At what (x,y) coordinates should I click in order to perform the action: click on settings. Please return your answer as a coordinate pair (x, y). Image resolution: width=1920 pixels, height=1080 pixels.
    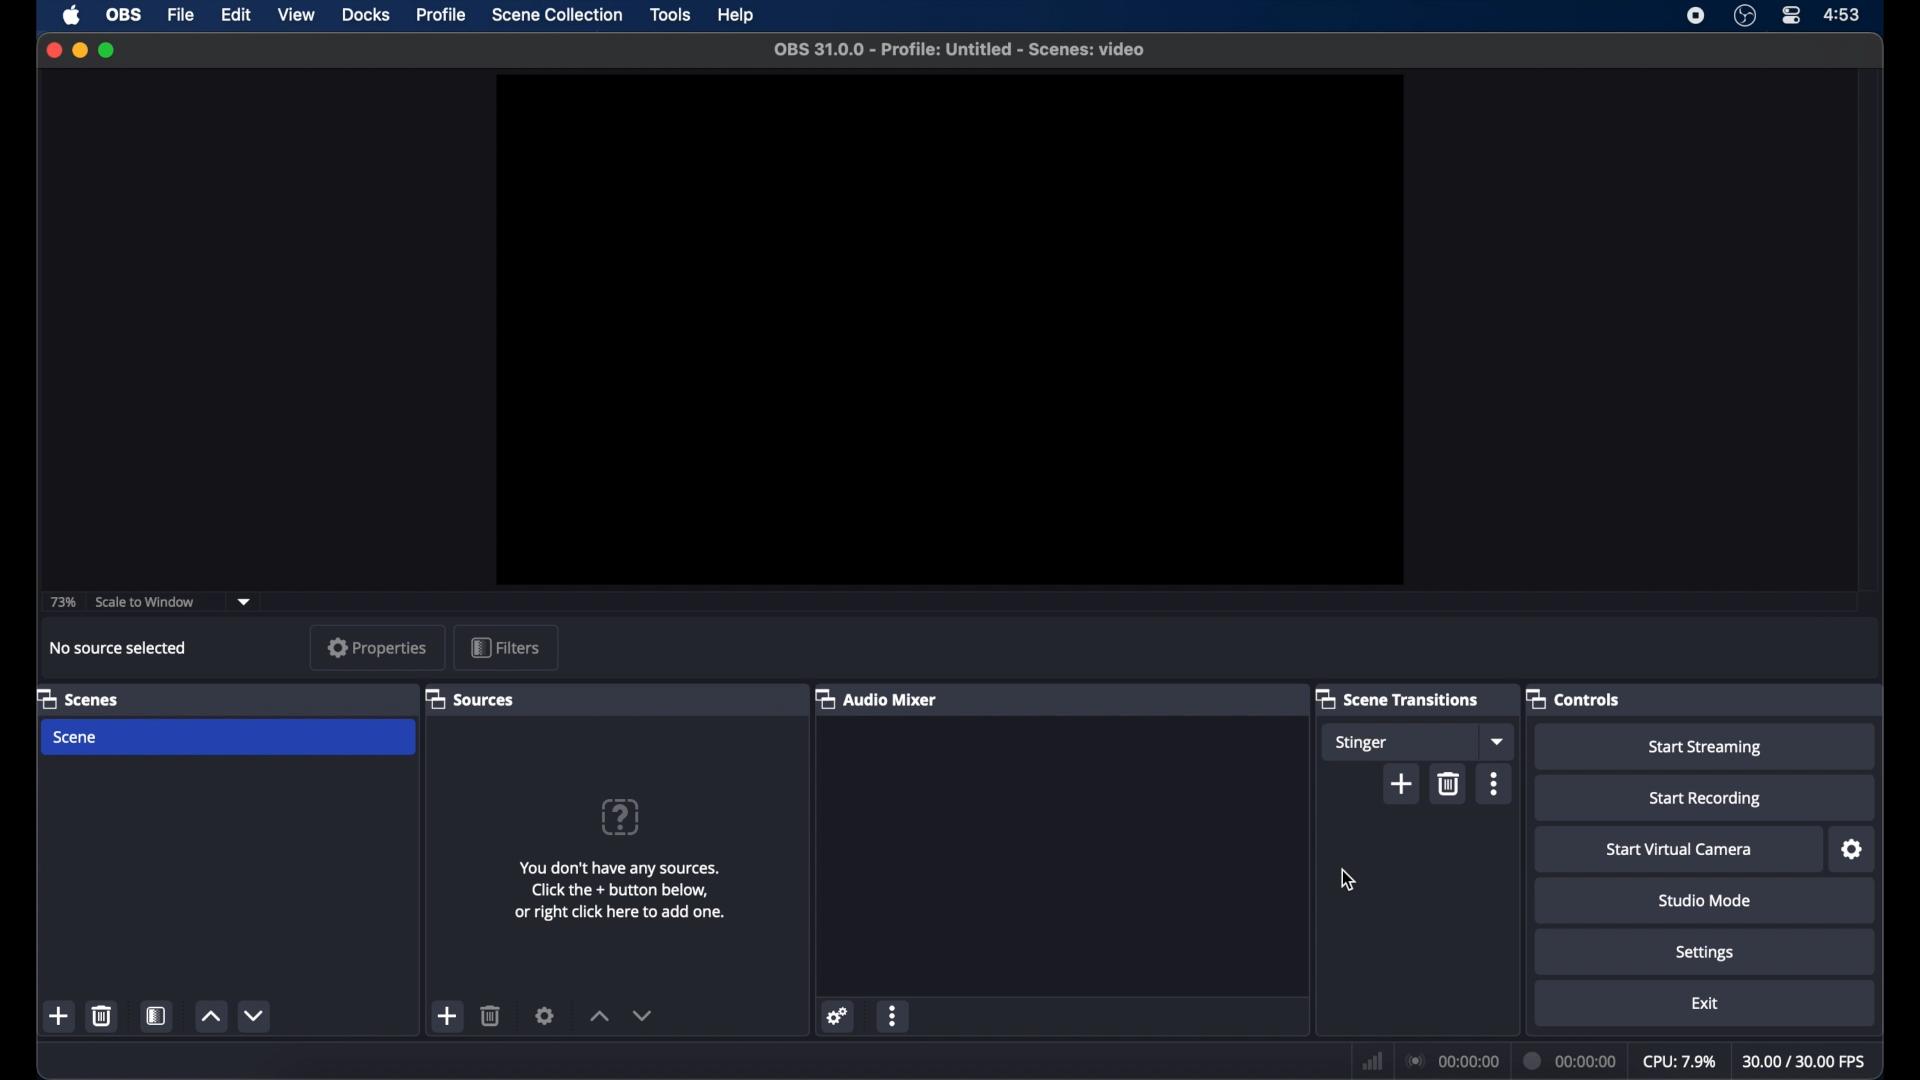
    Looking at the image, I should click on (1705, 953).